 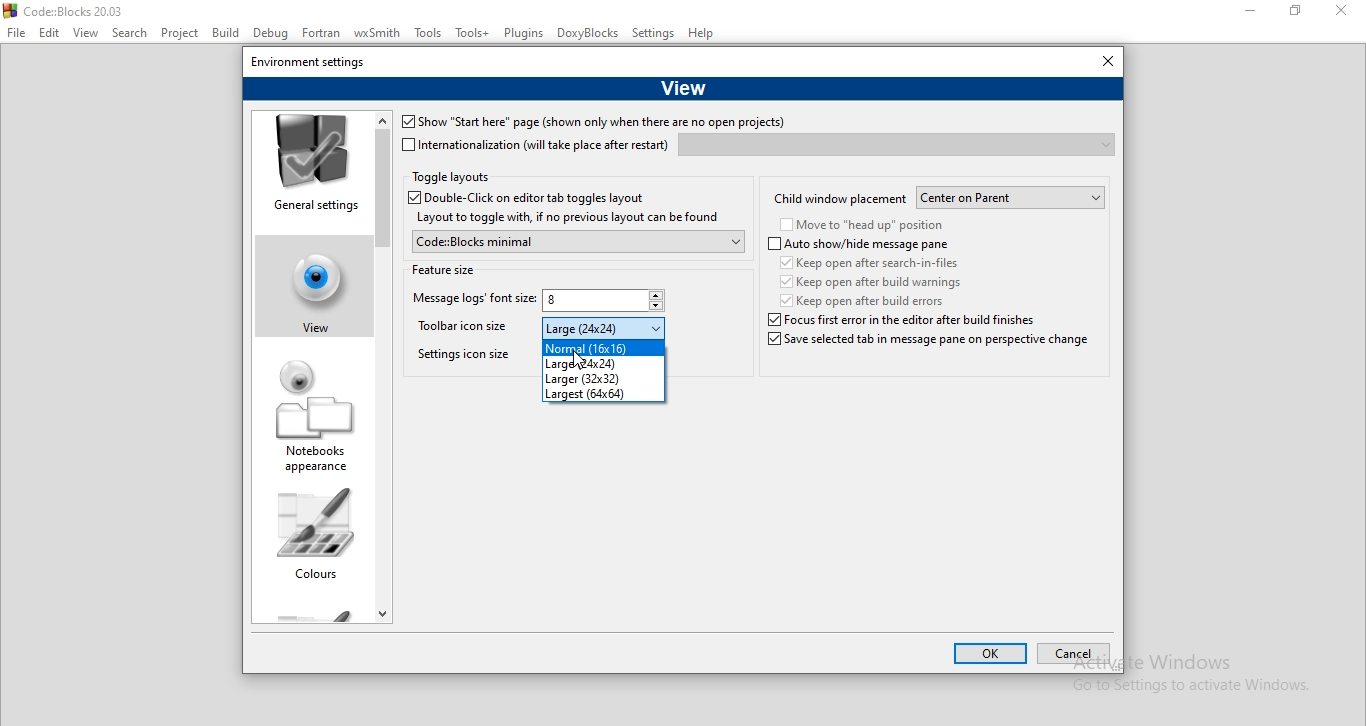 I want to click on Settings icon size: 80x80-Large, so click(x=462, y=359).